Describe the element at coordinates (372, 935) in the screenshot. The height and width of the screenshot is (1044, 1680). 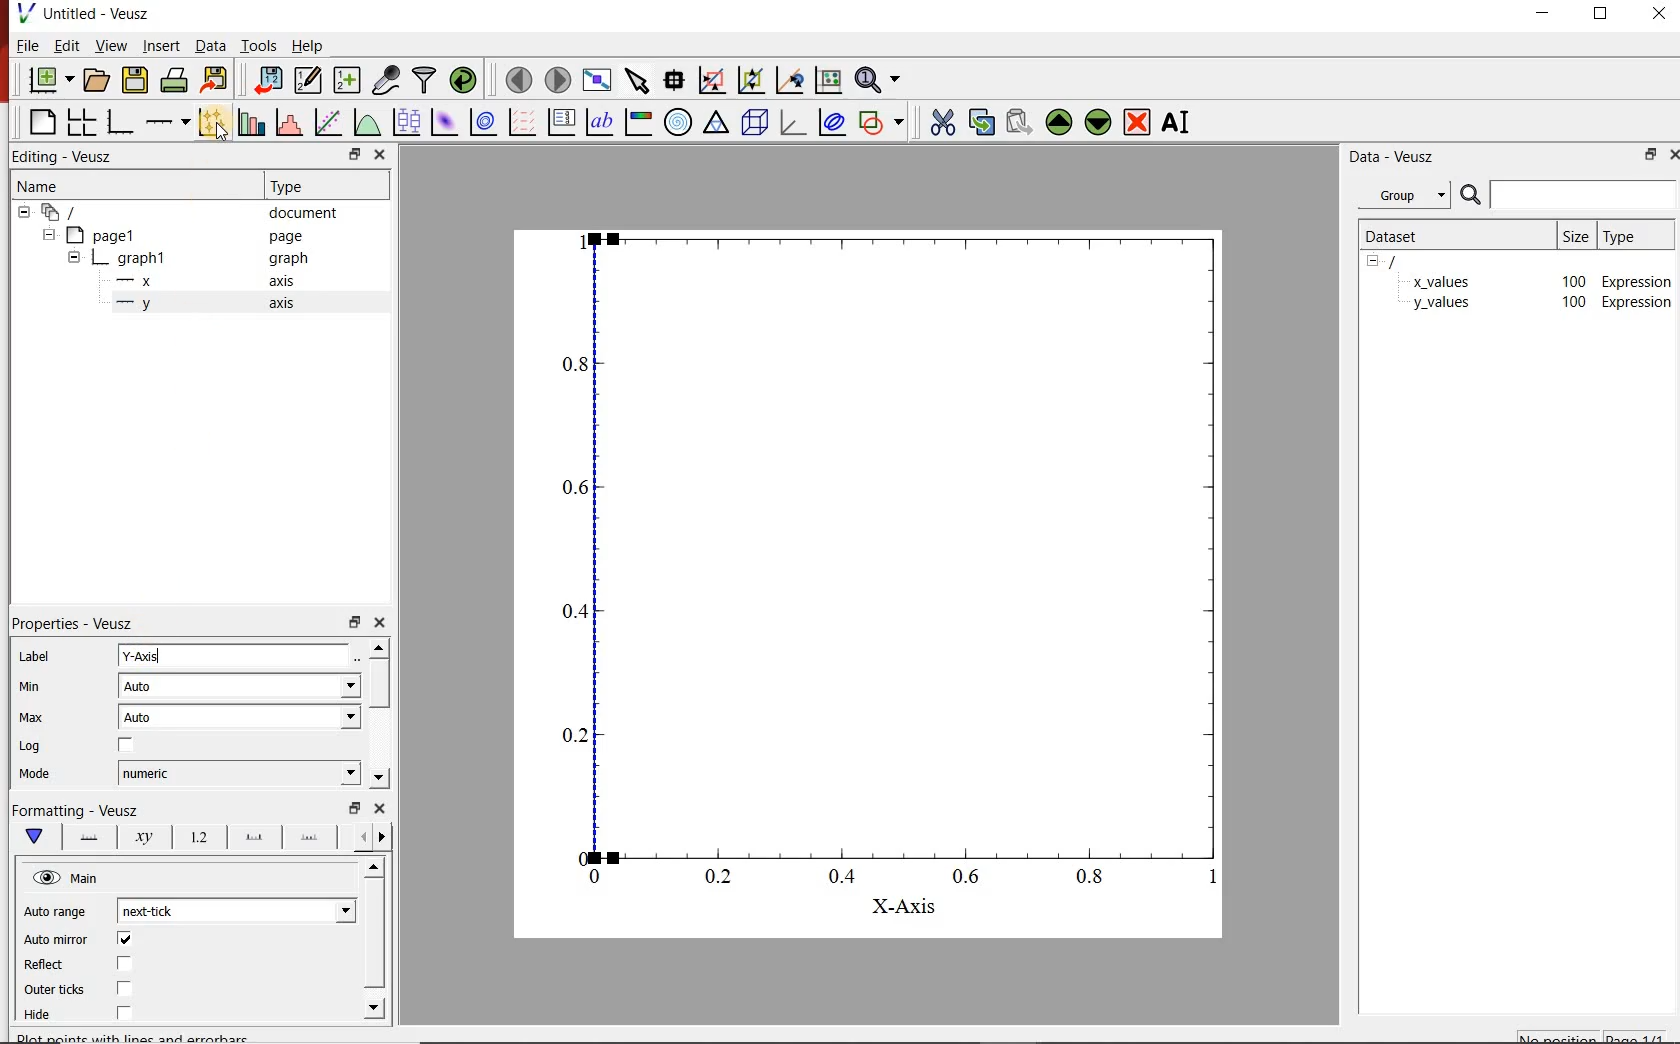
I see `vertical scrollbar` at that location.